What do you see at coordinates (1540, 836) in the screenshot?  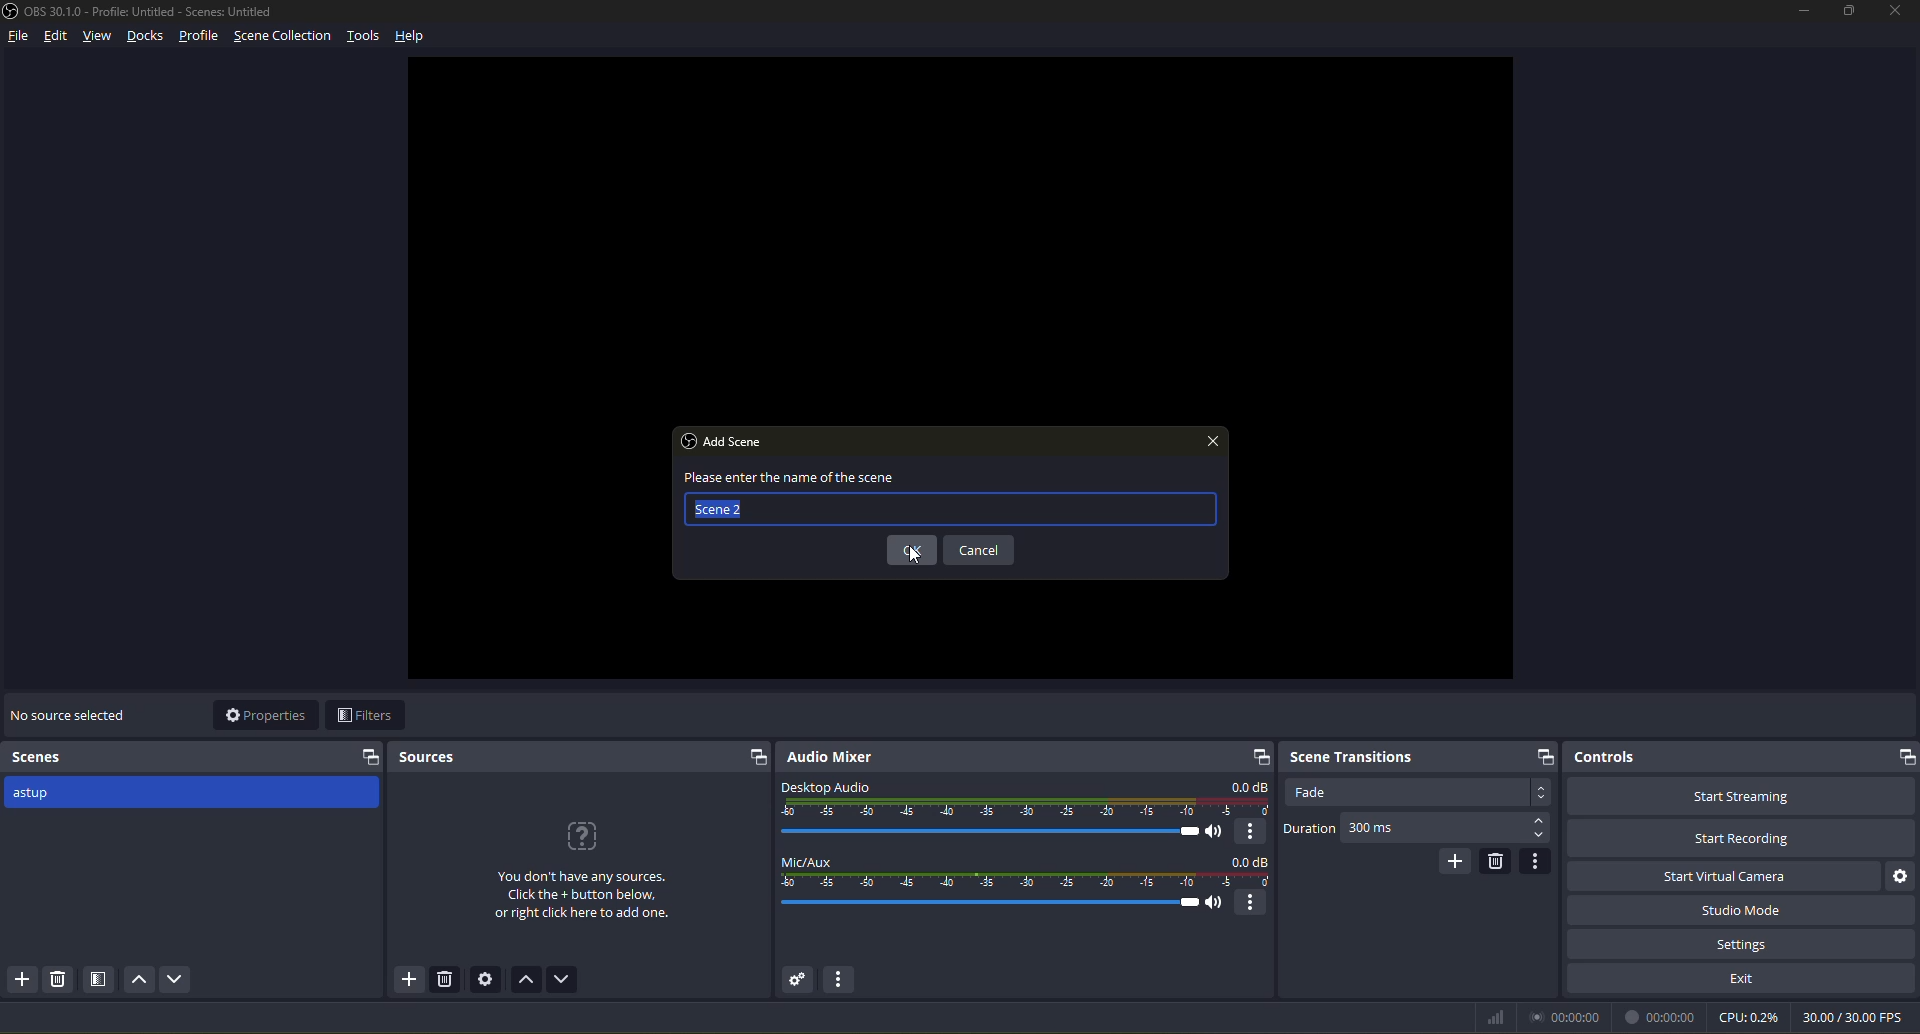 I see `select down` at bounding box center [1540, 836].